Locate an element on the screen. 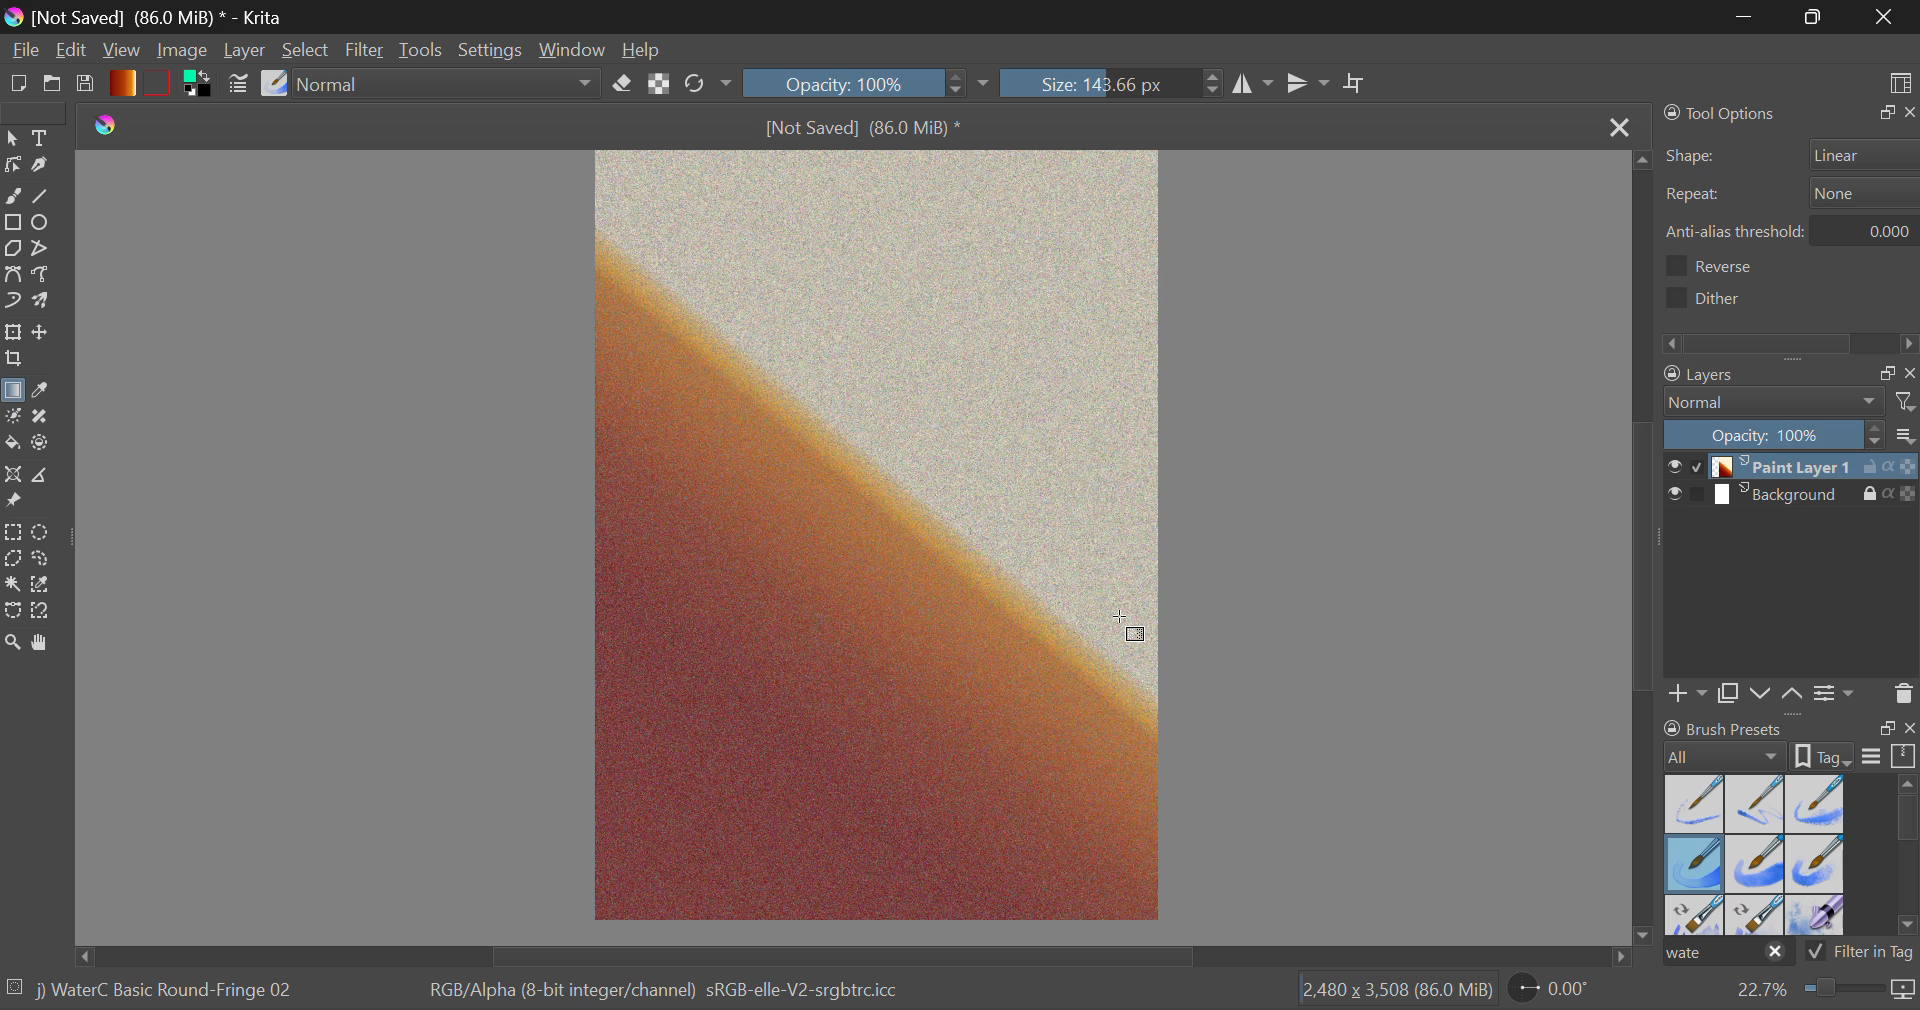  llogo is located at coordinates (107, 122).